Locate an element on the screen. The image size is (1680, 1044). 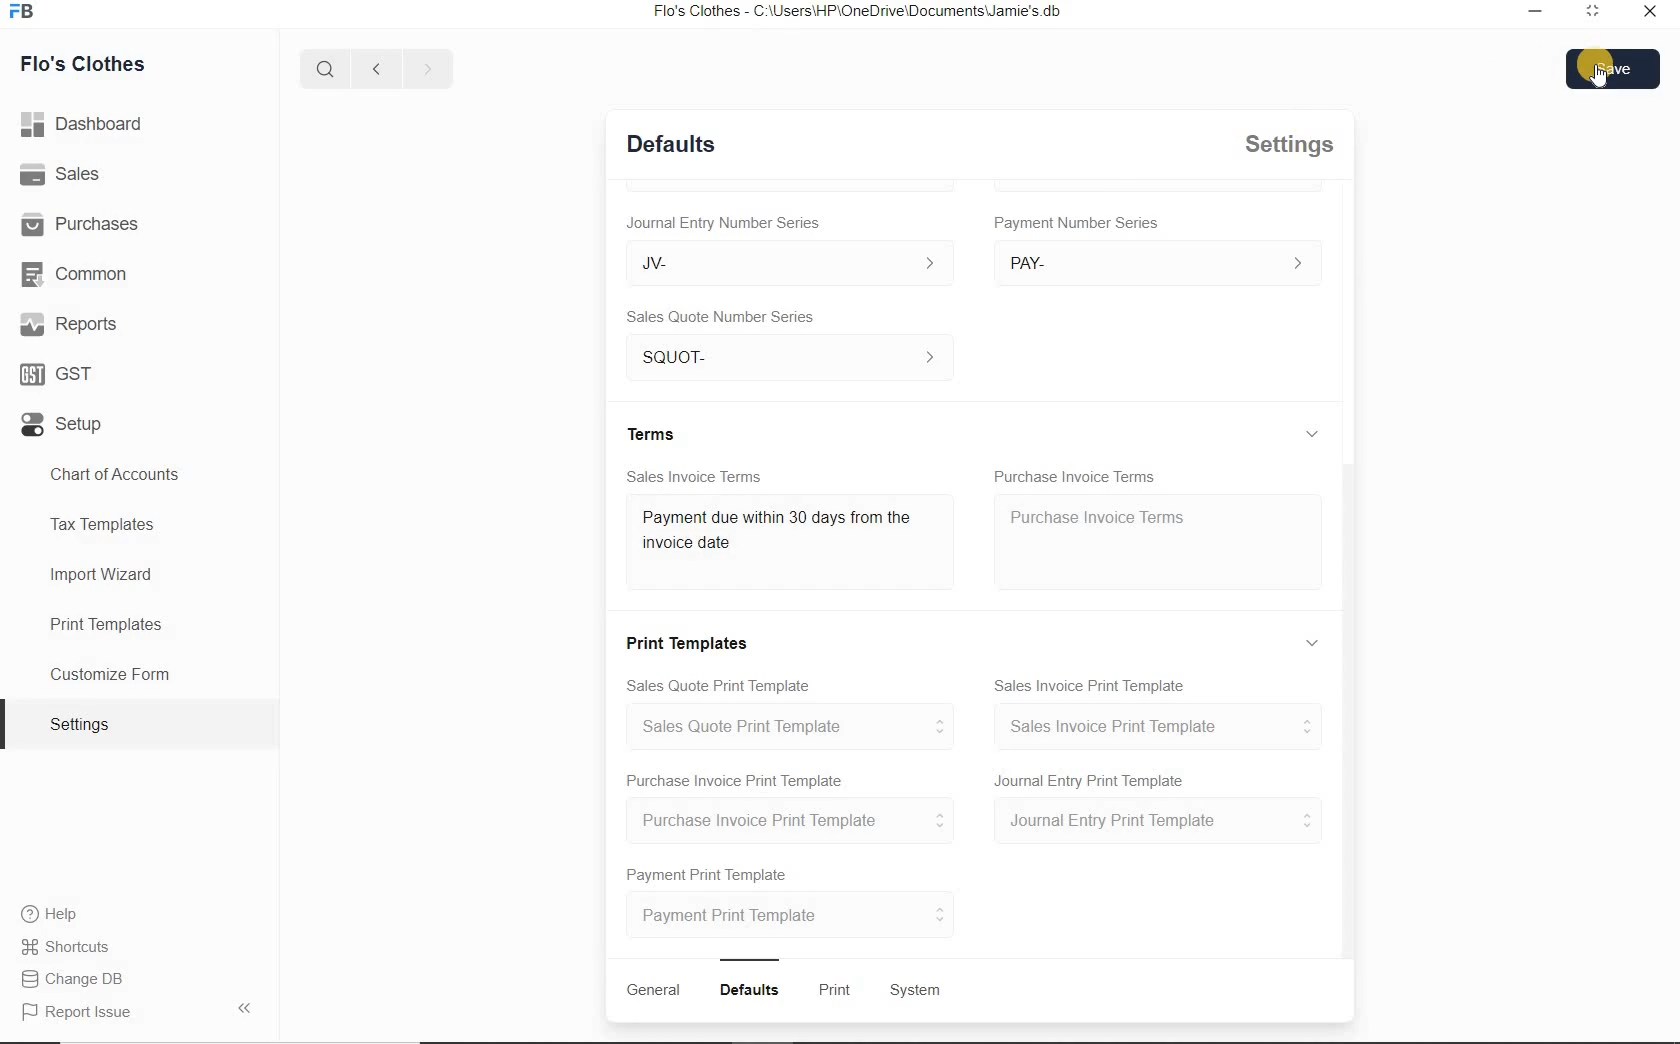
Tax Templates is located at coordinates (138, 528).